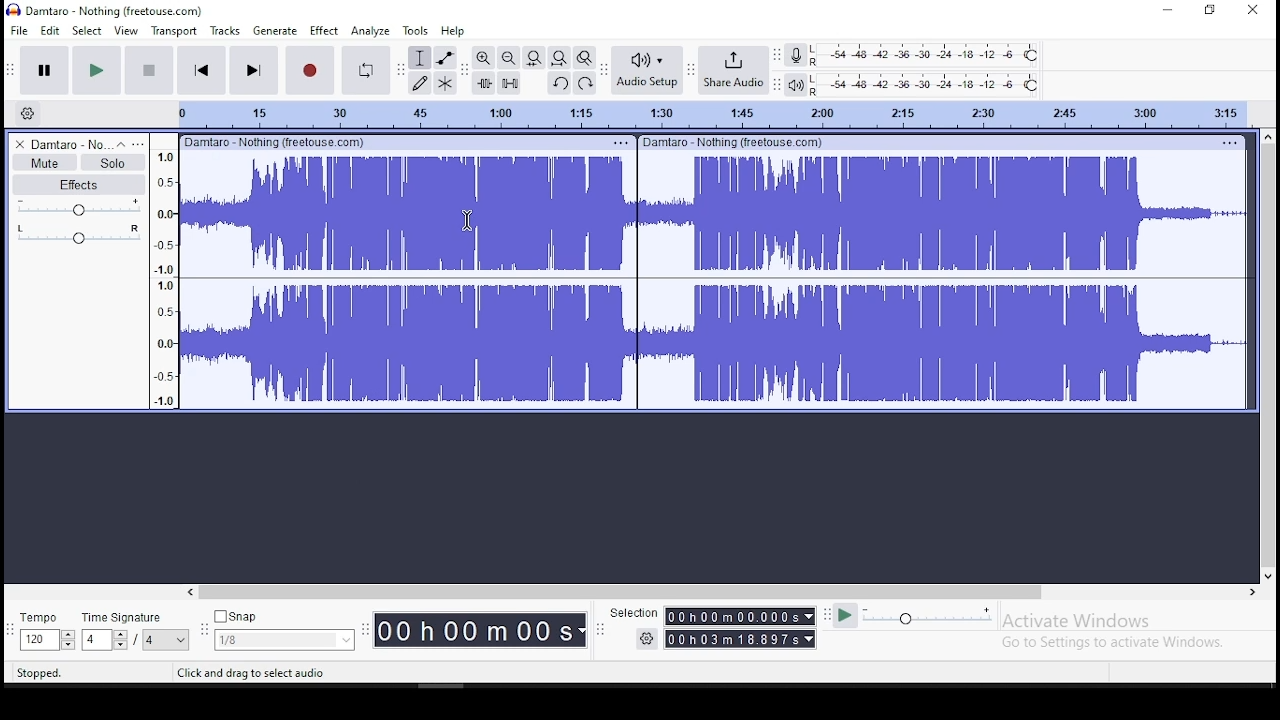 The height and width of the screenshot is (720, 1280). What do you see at coordinates (1268, 356) in the screenshot?
I see `scroll bar` at bounding box center [1268, 356].